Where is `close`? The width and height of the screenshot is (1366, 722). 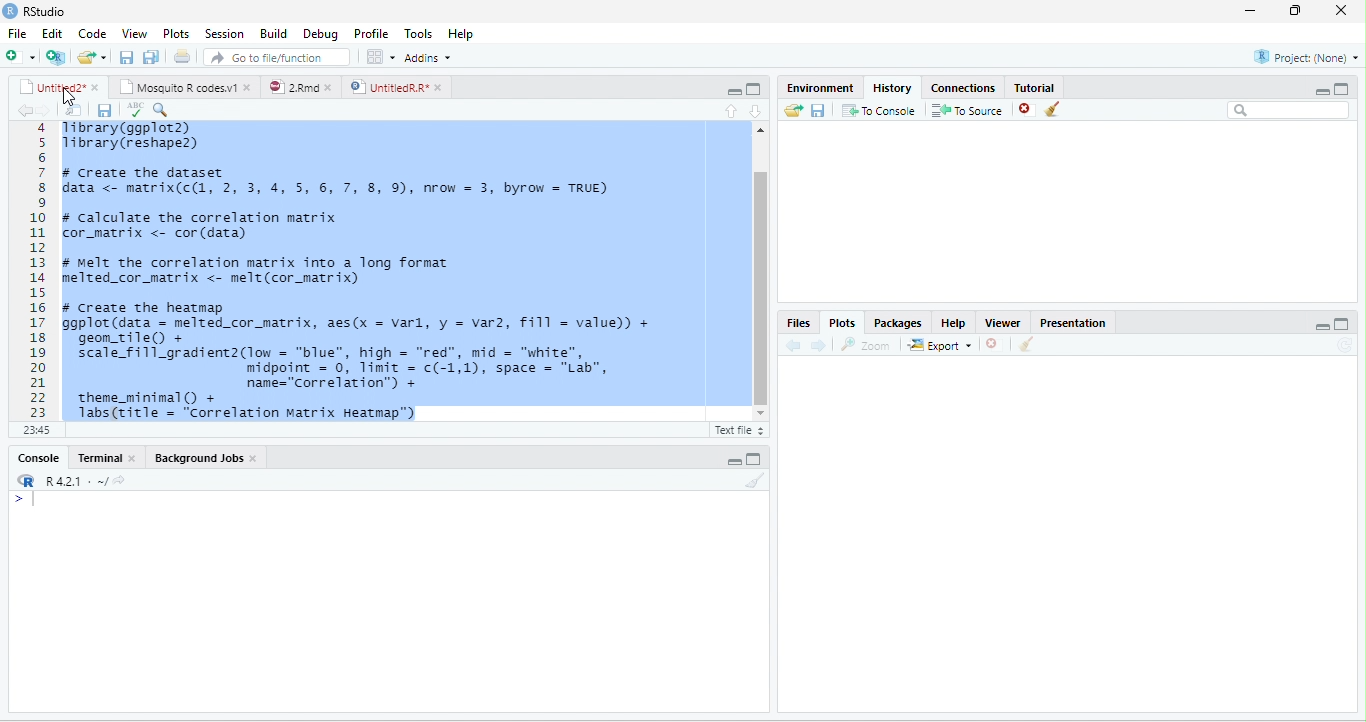 close is located at coordinates (1345, 11).